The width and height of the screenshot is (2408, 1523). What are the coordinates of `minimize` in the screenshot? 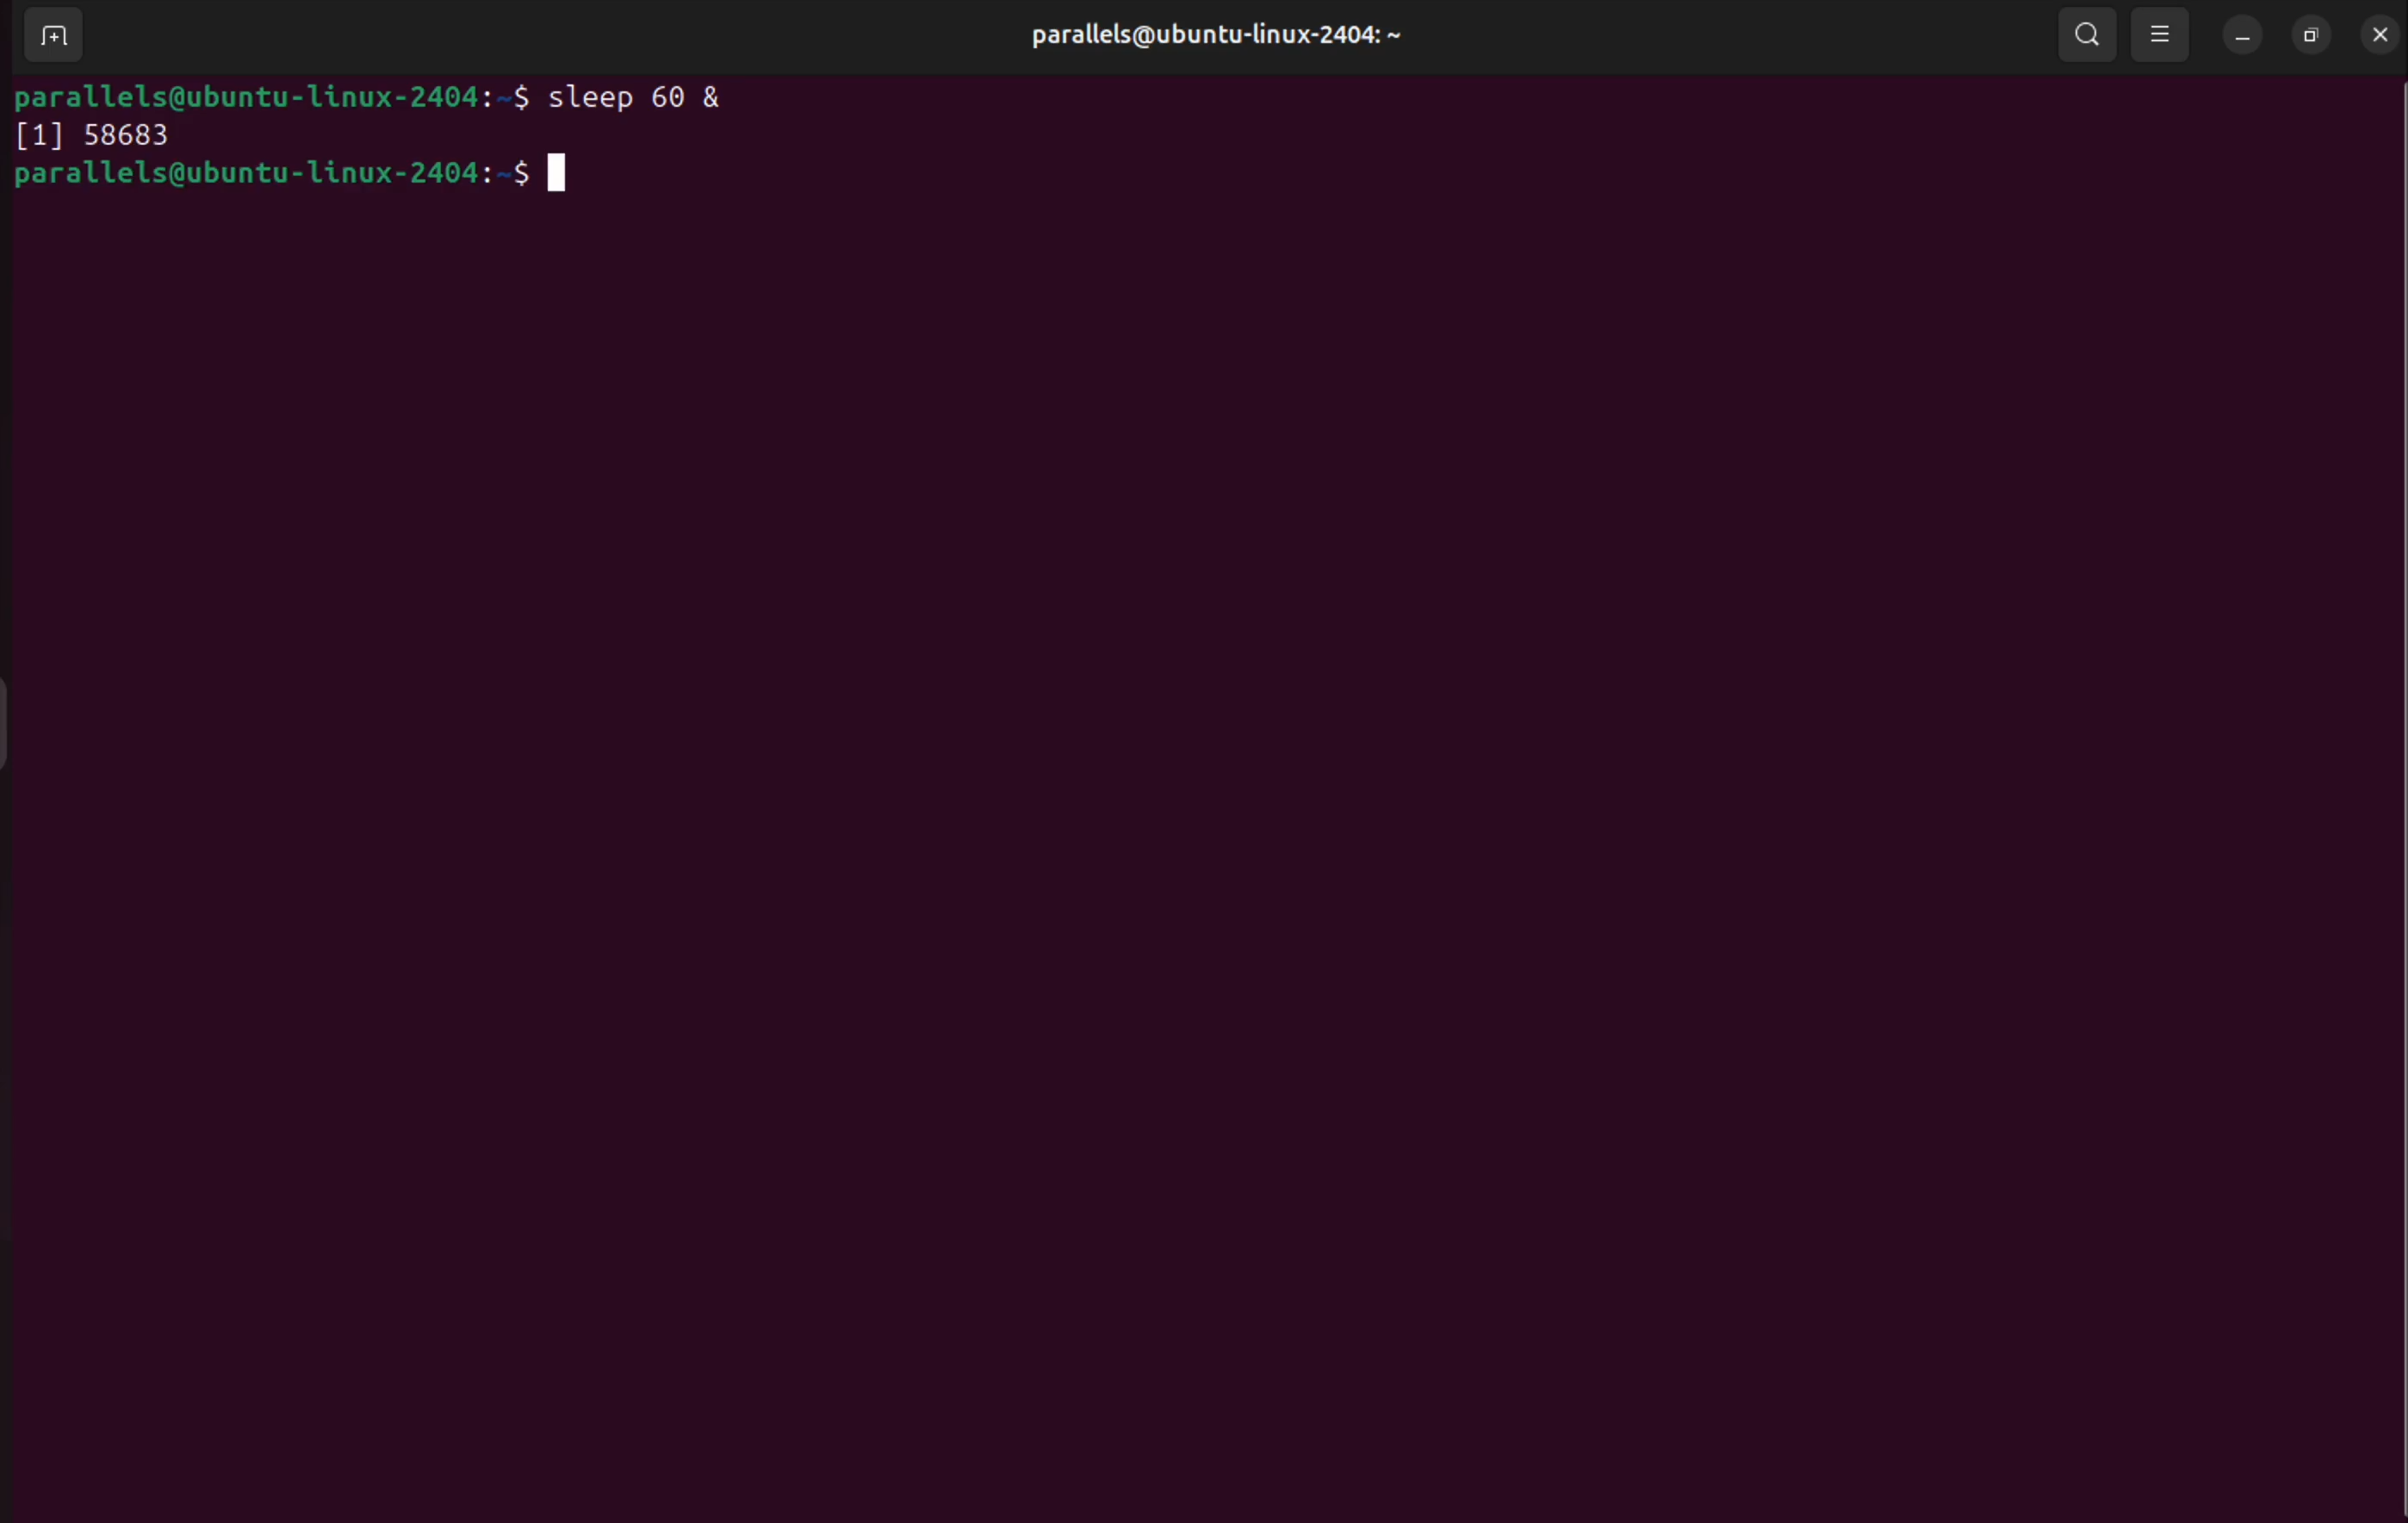 It's located at (2244, 36).